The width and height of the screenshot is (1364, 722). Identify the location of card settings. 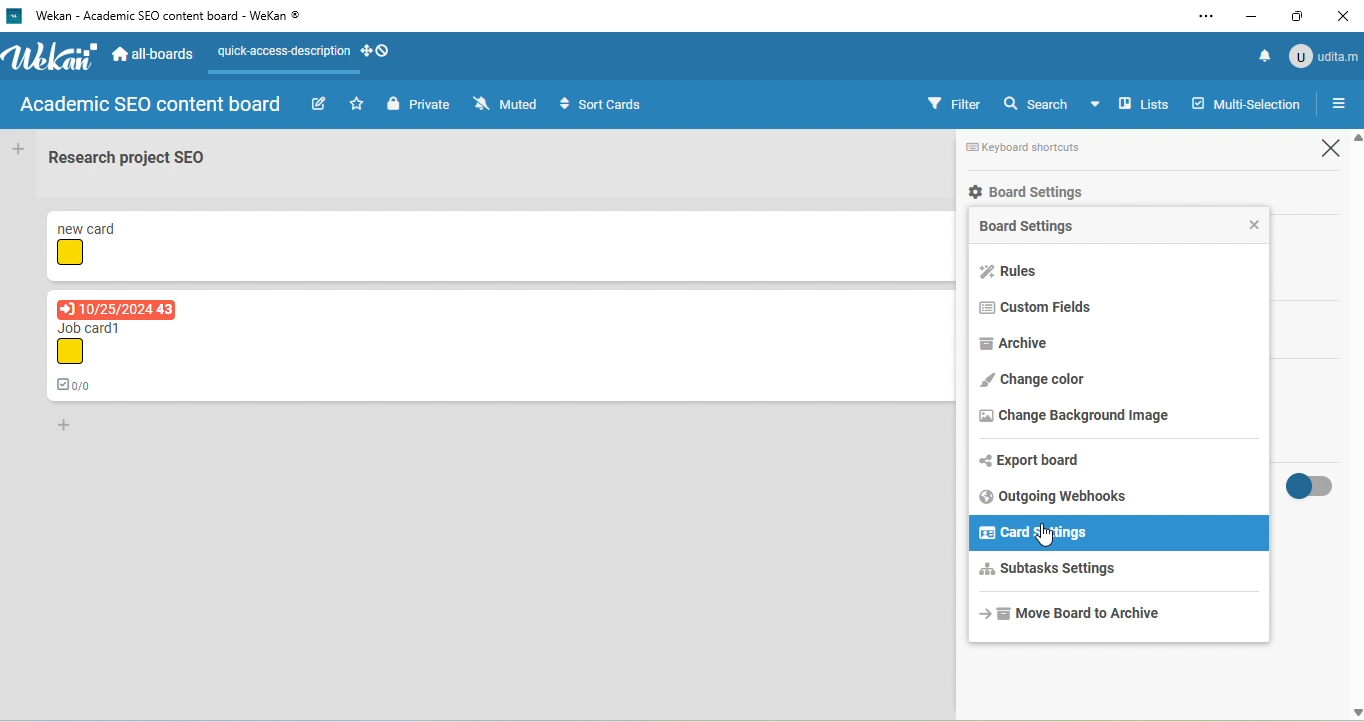
(1117, 534).